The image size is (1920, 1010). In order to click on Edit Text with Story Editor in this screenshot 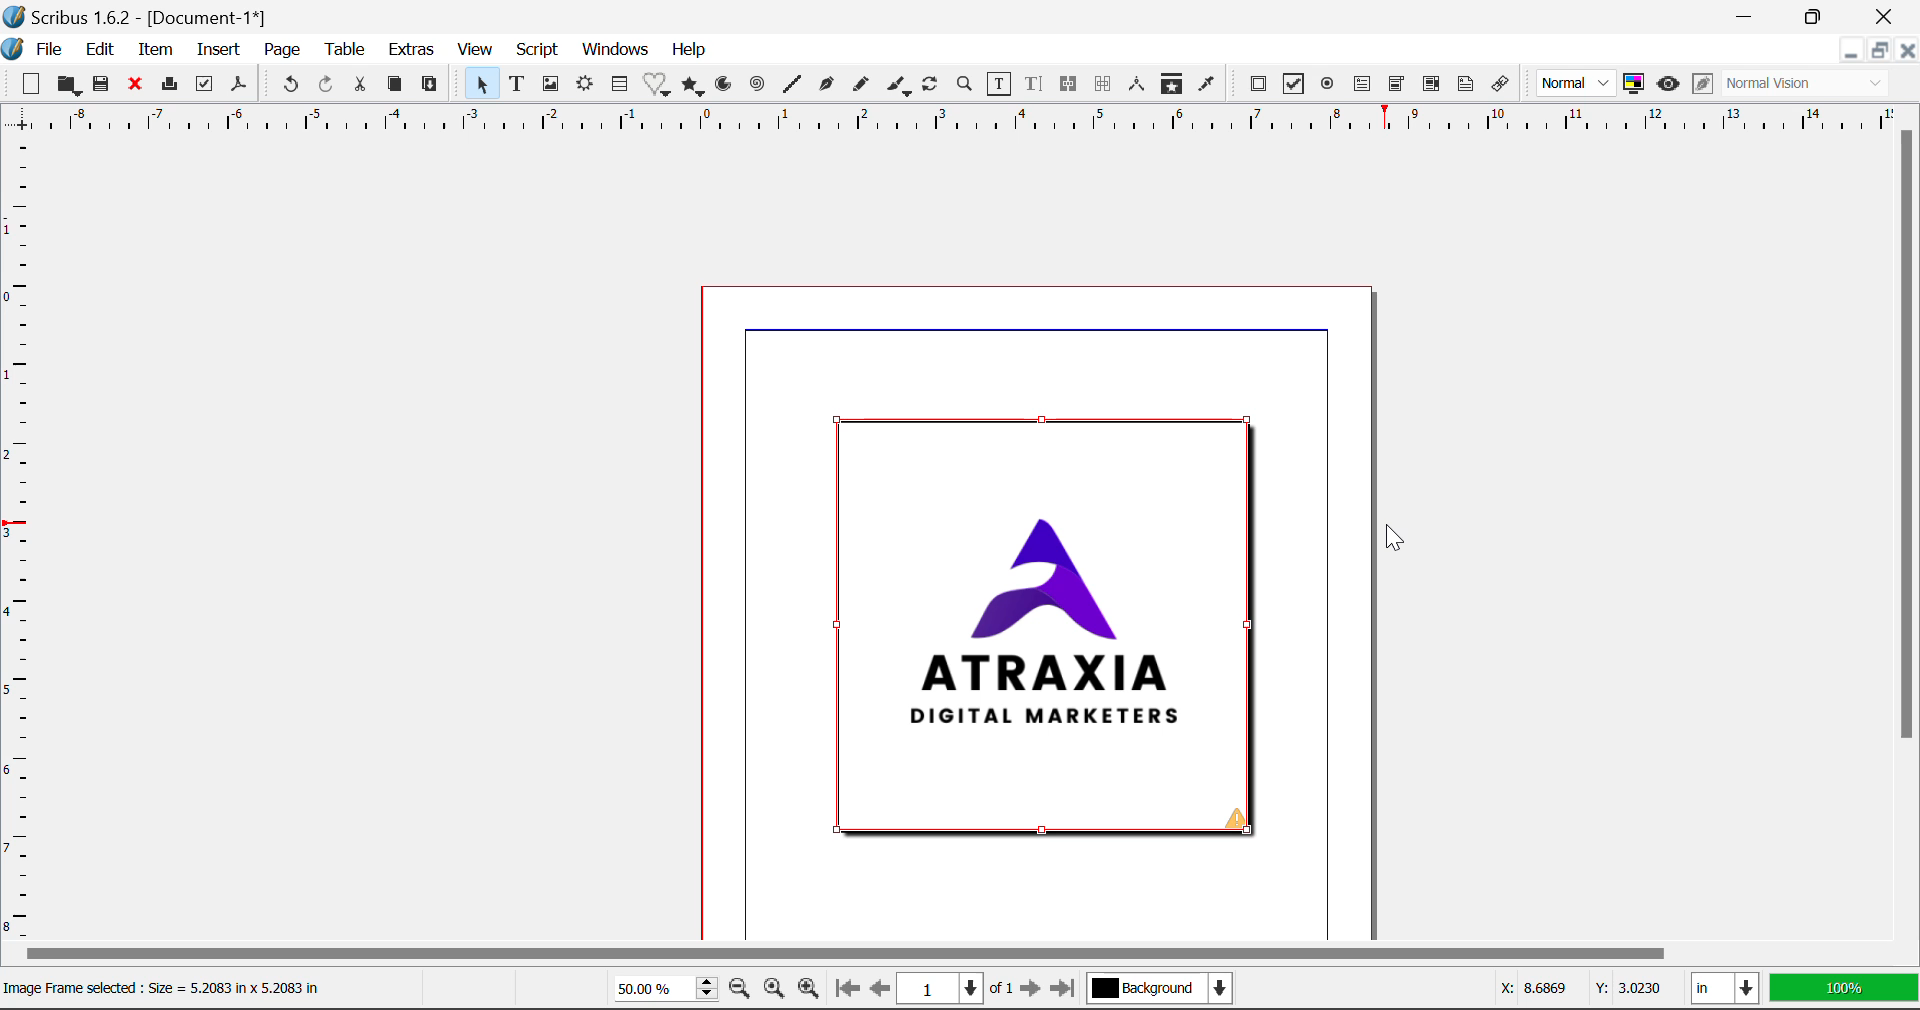, I will do `click(1036, 86)`.